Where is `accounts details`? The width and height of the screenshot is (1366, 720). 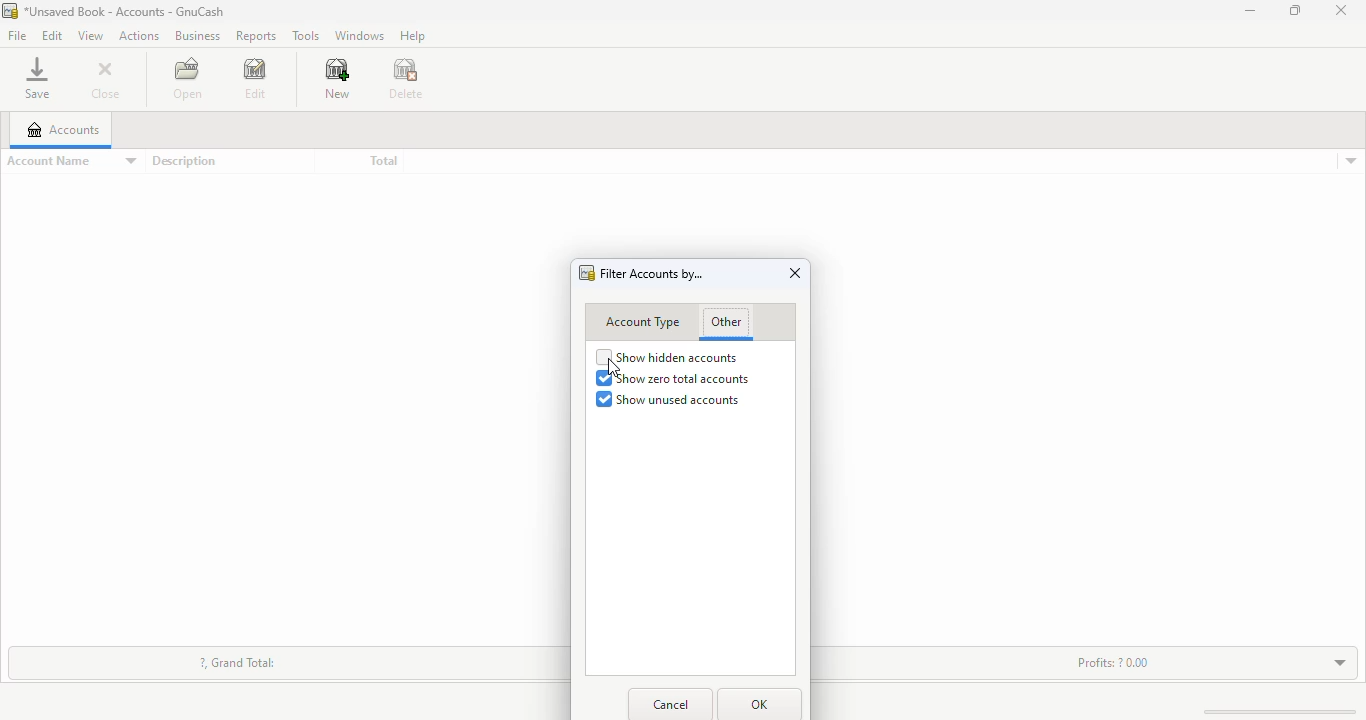 accounts details is located at coordinates (1351, 161).